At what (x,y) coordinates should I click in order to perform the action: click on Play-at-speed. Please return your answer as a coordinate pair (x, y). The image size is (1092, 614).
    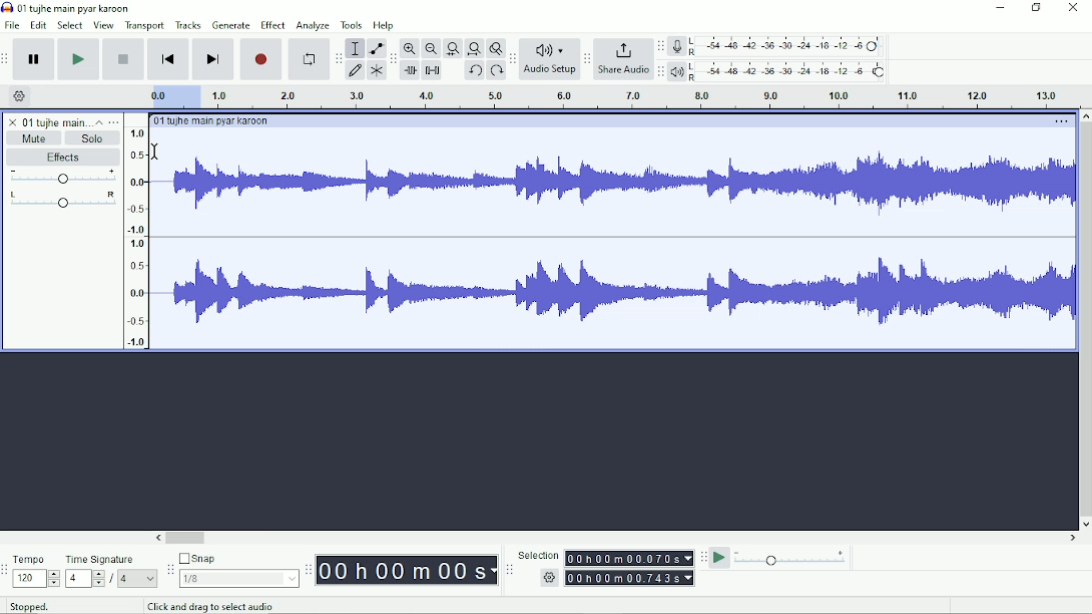
    Looking at the image, I should click on (721, 558).